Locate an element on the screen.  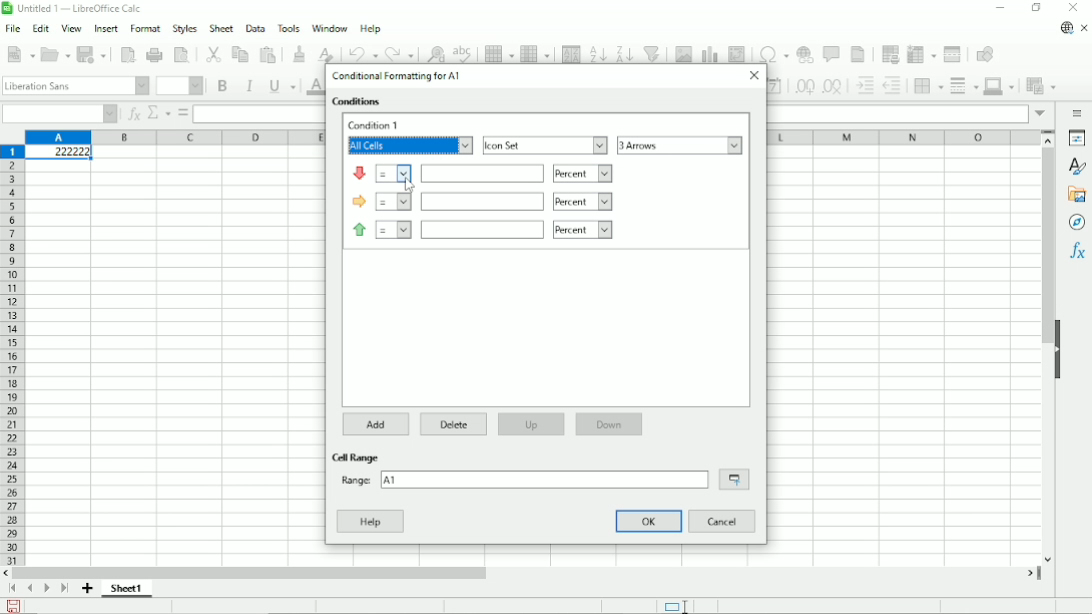
undo is located at coordinates (364, 54).